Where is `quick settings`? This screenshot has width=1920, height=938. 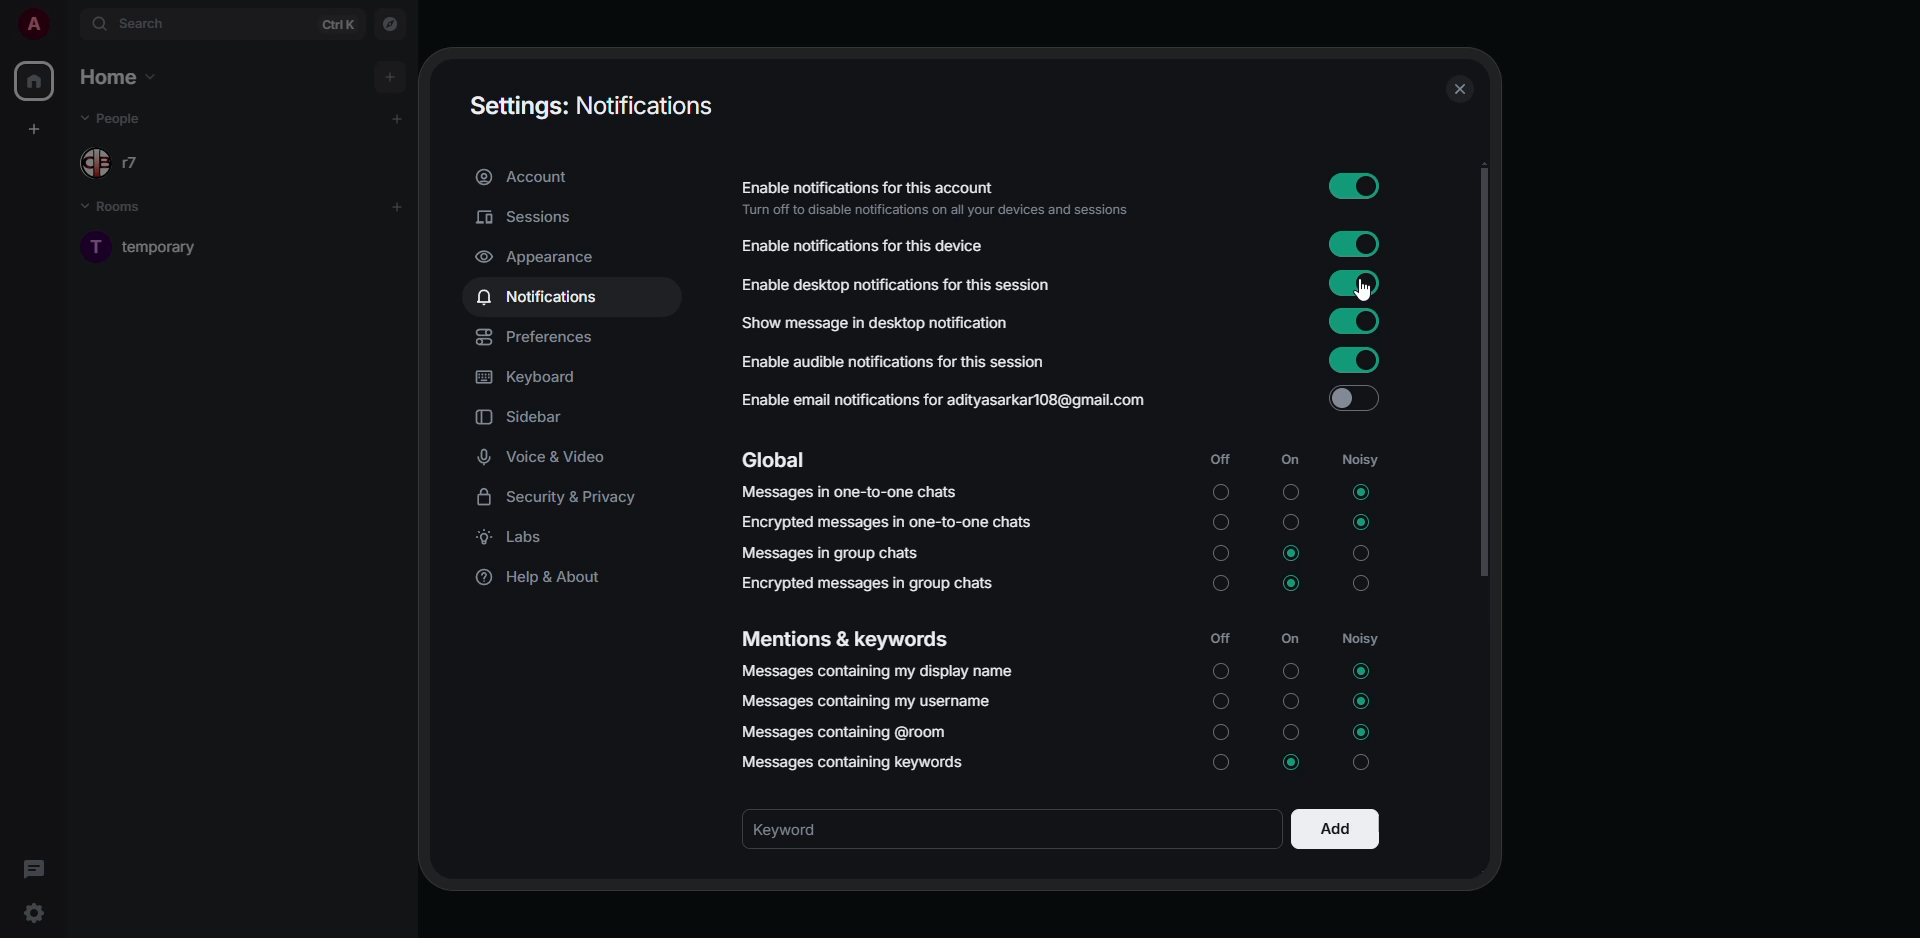
quick settings is located at coordinates (32, 913).